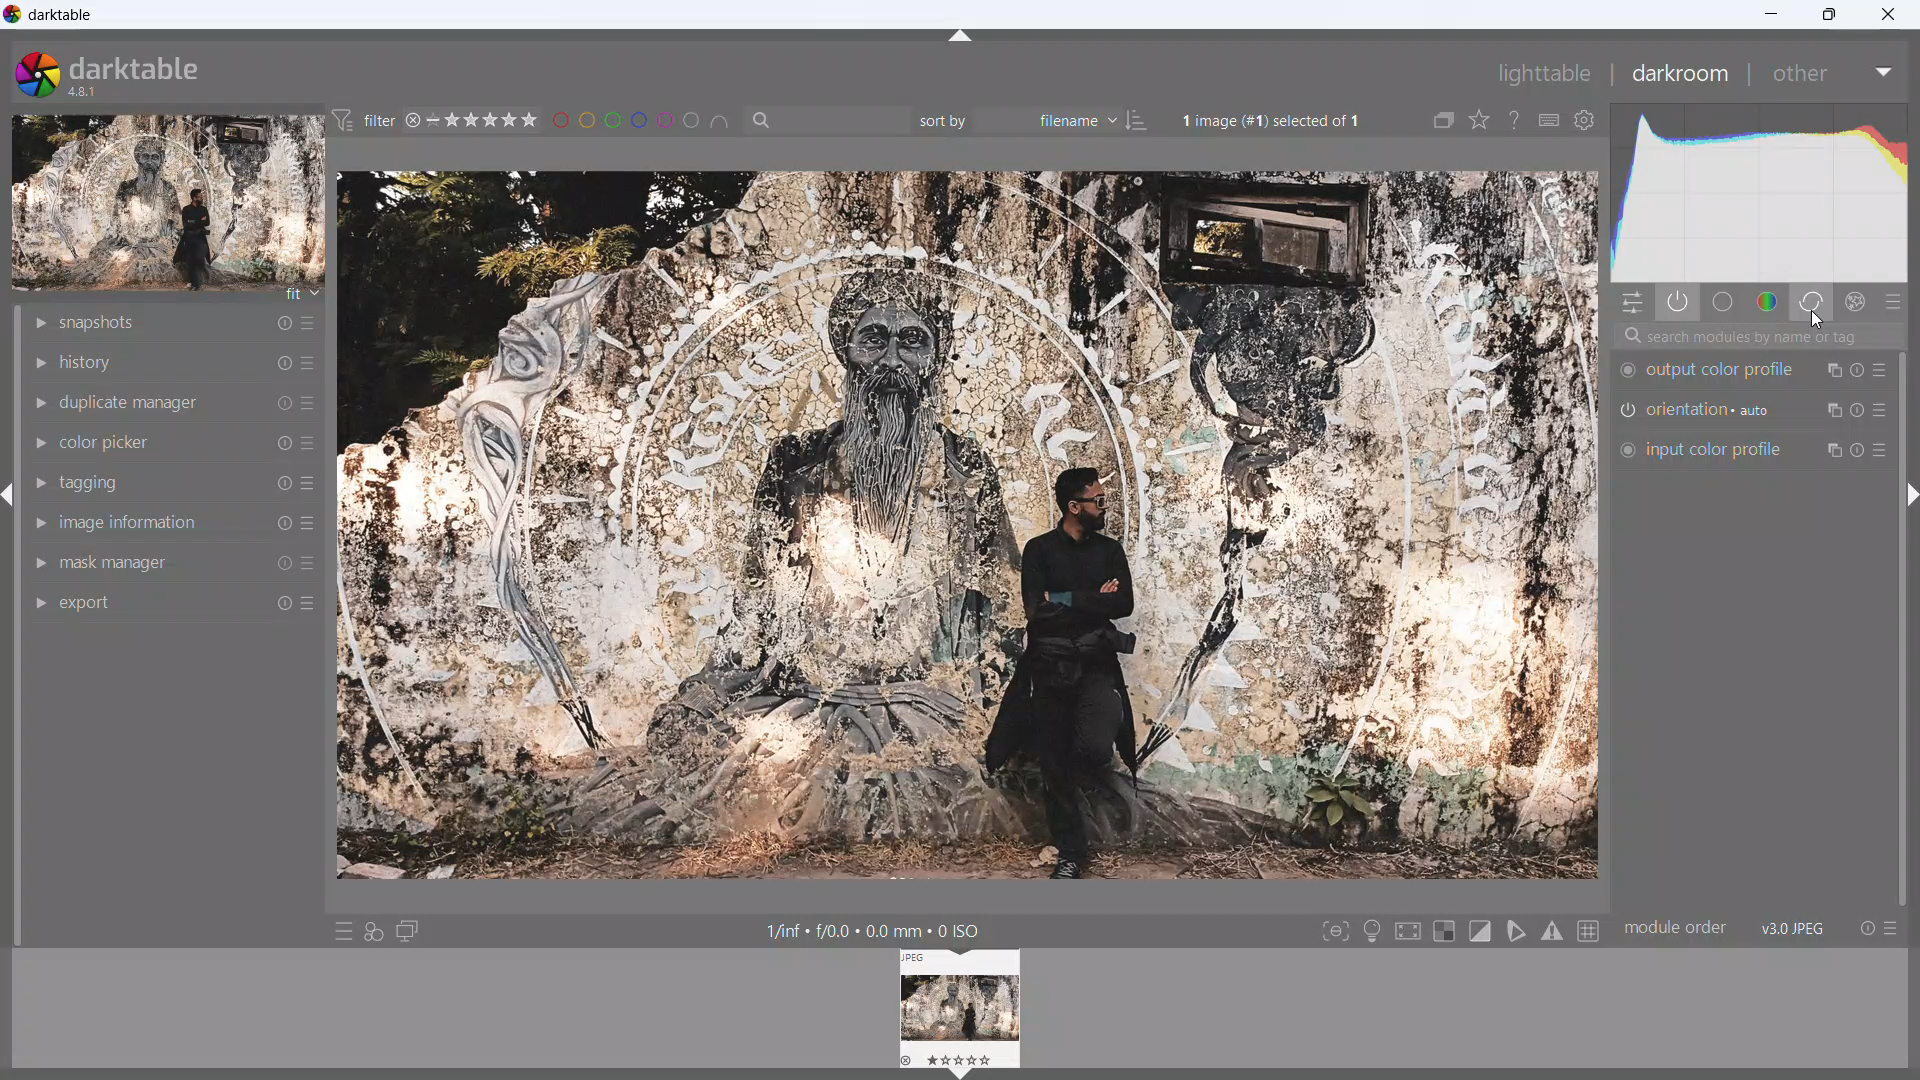  What do you see at coordinates (1585, 120) in the screenshot?
I see `global preferences` at bounding box center [1585, 120].